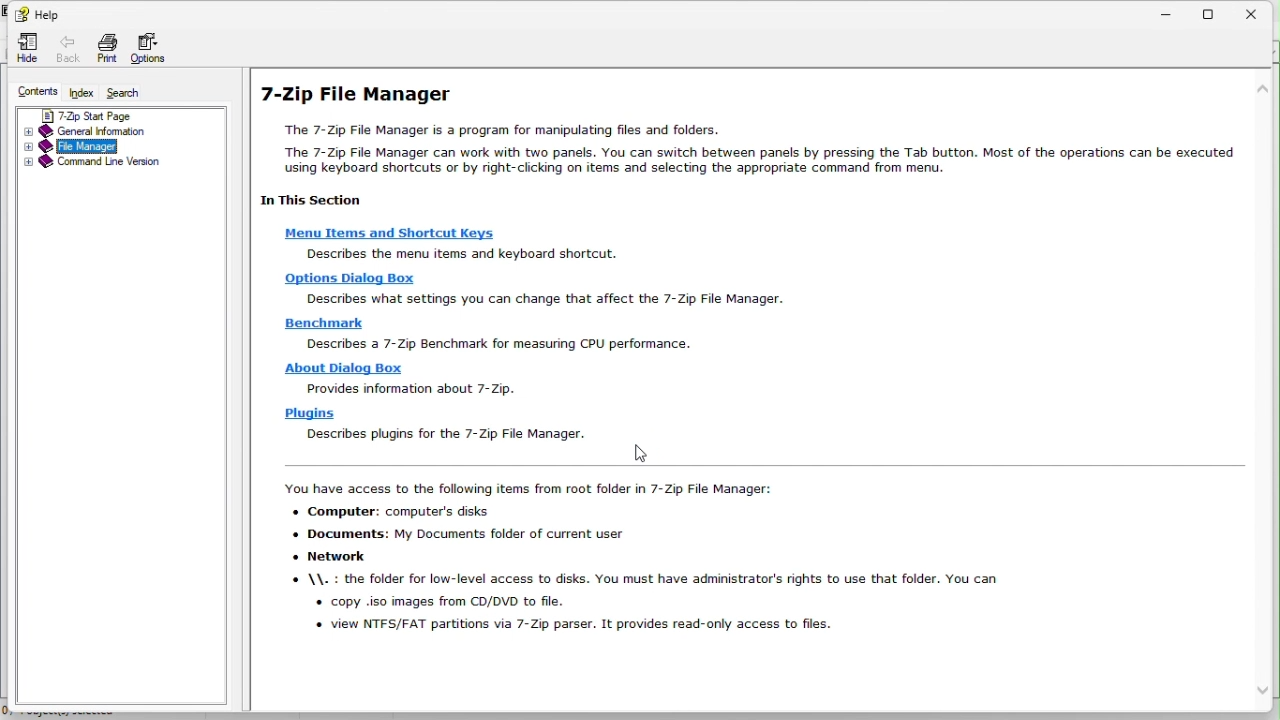  I want to click on describes the menu items and shortcut keys, so click(477, 256).